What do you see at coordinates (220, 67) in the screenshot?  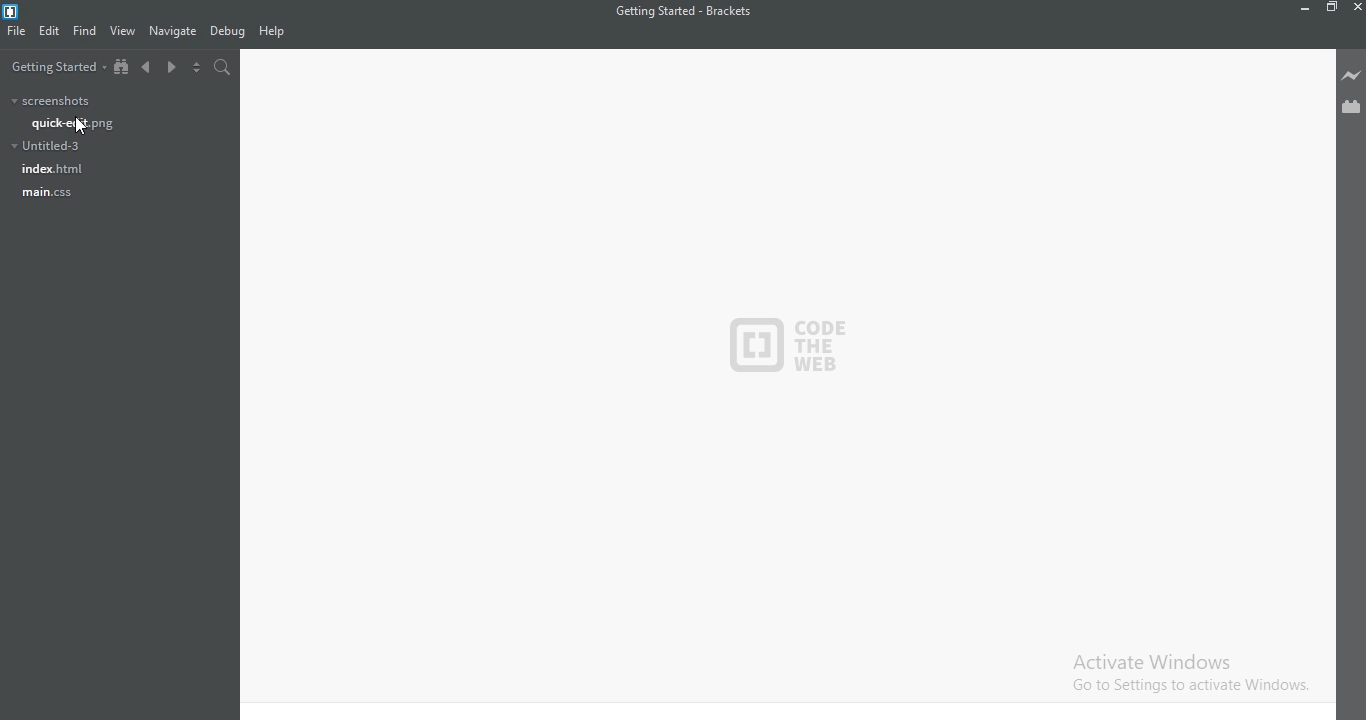 I see `search` at bounding box center [220, 67].